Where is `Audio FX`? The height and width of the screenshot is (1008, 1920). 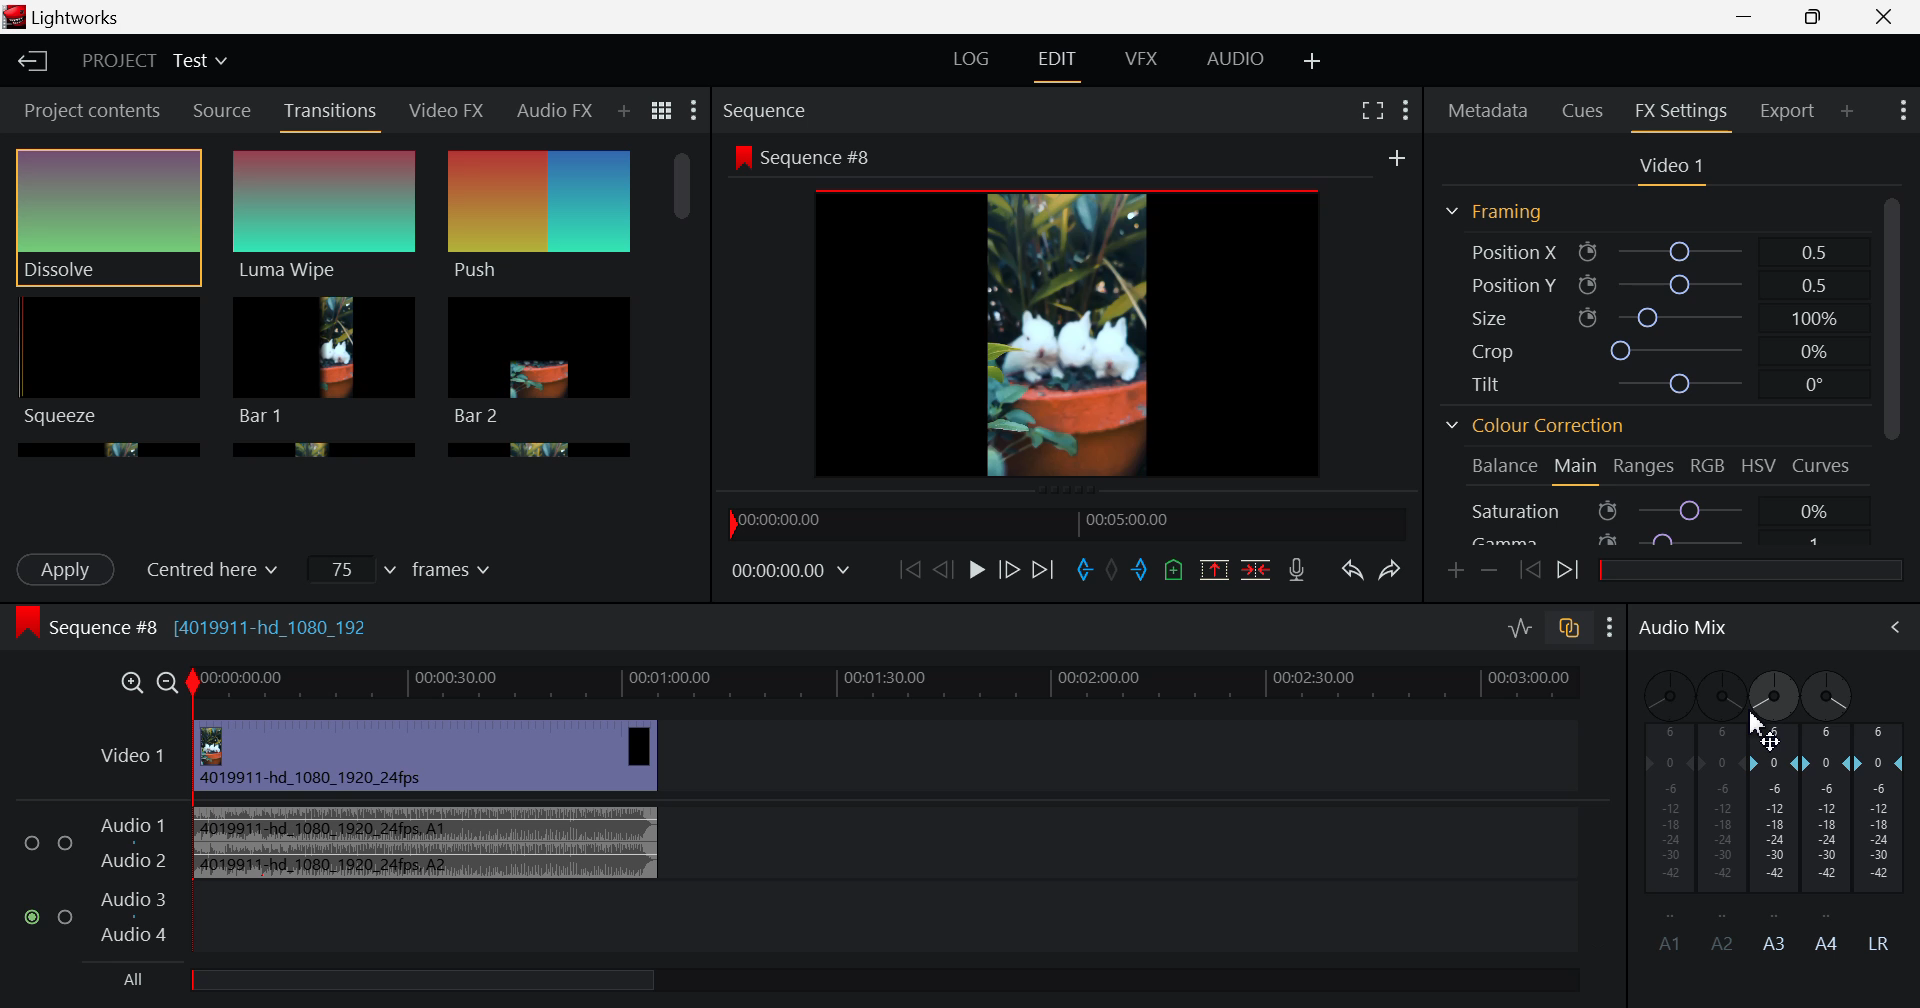
Audio FX is located at coordinates (553, 114).